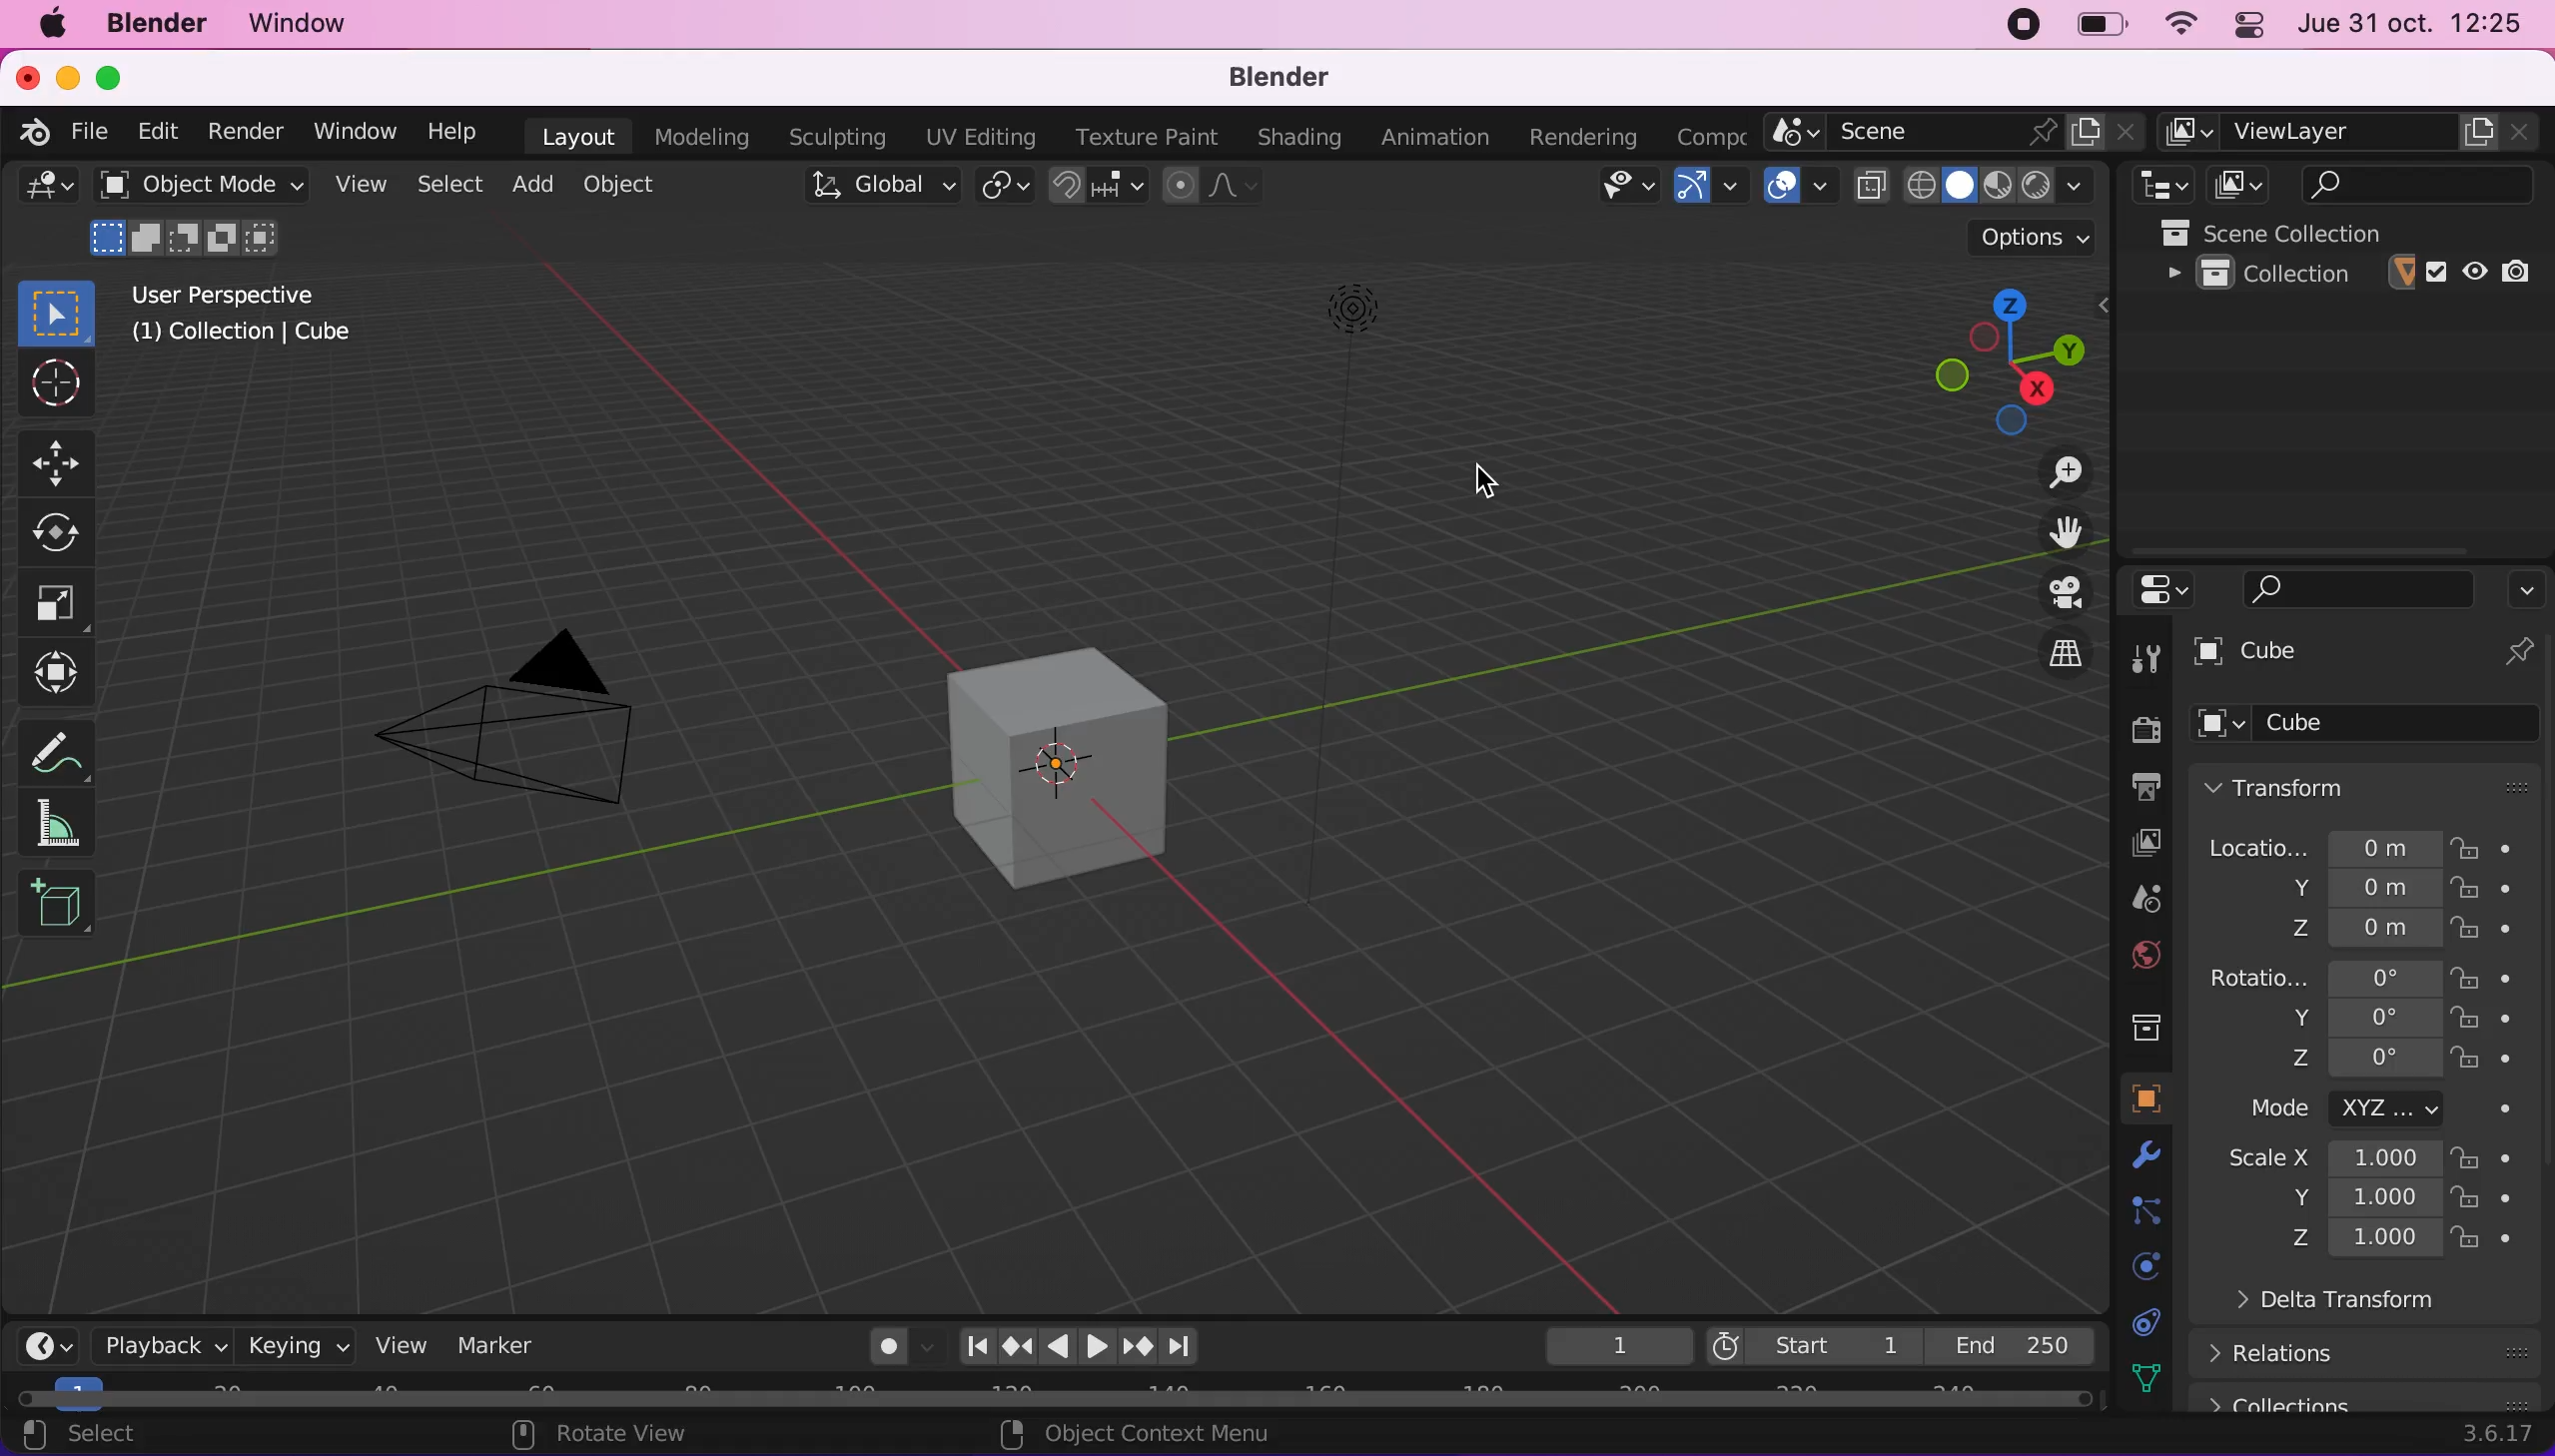 This screenshot has width=2555, height=1456. I want to click on object, so click(620, 187).